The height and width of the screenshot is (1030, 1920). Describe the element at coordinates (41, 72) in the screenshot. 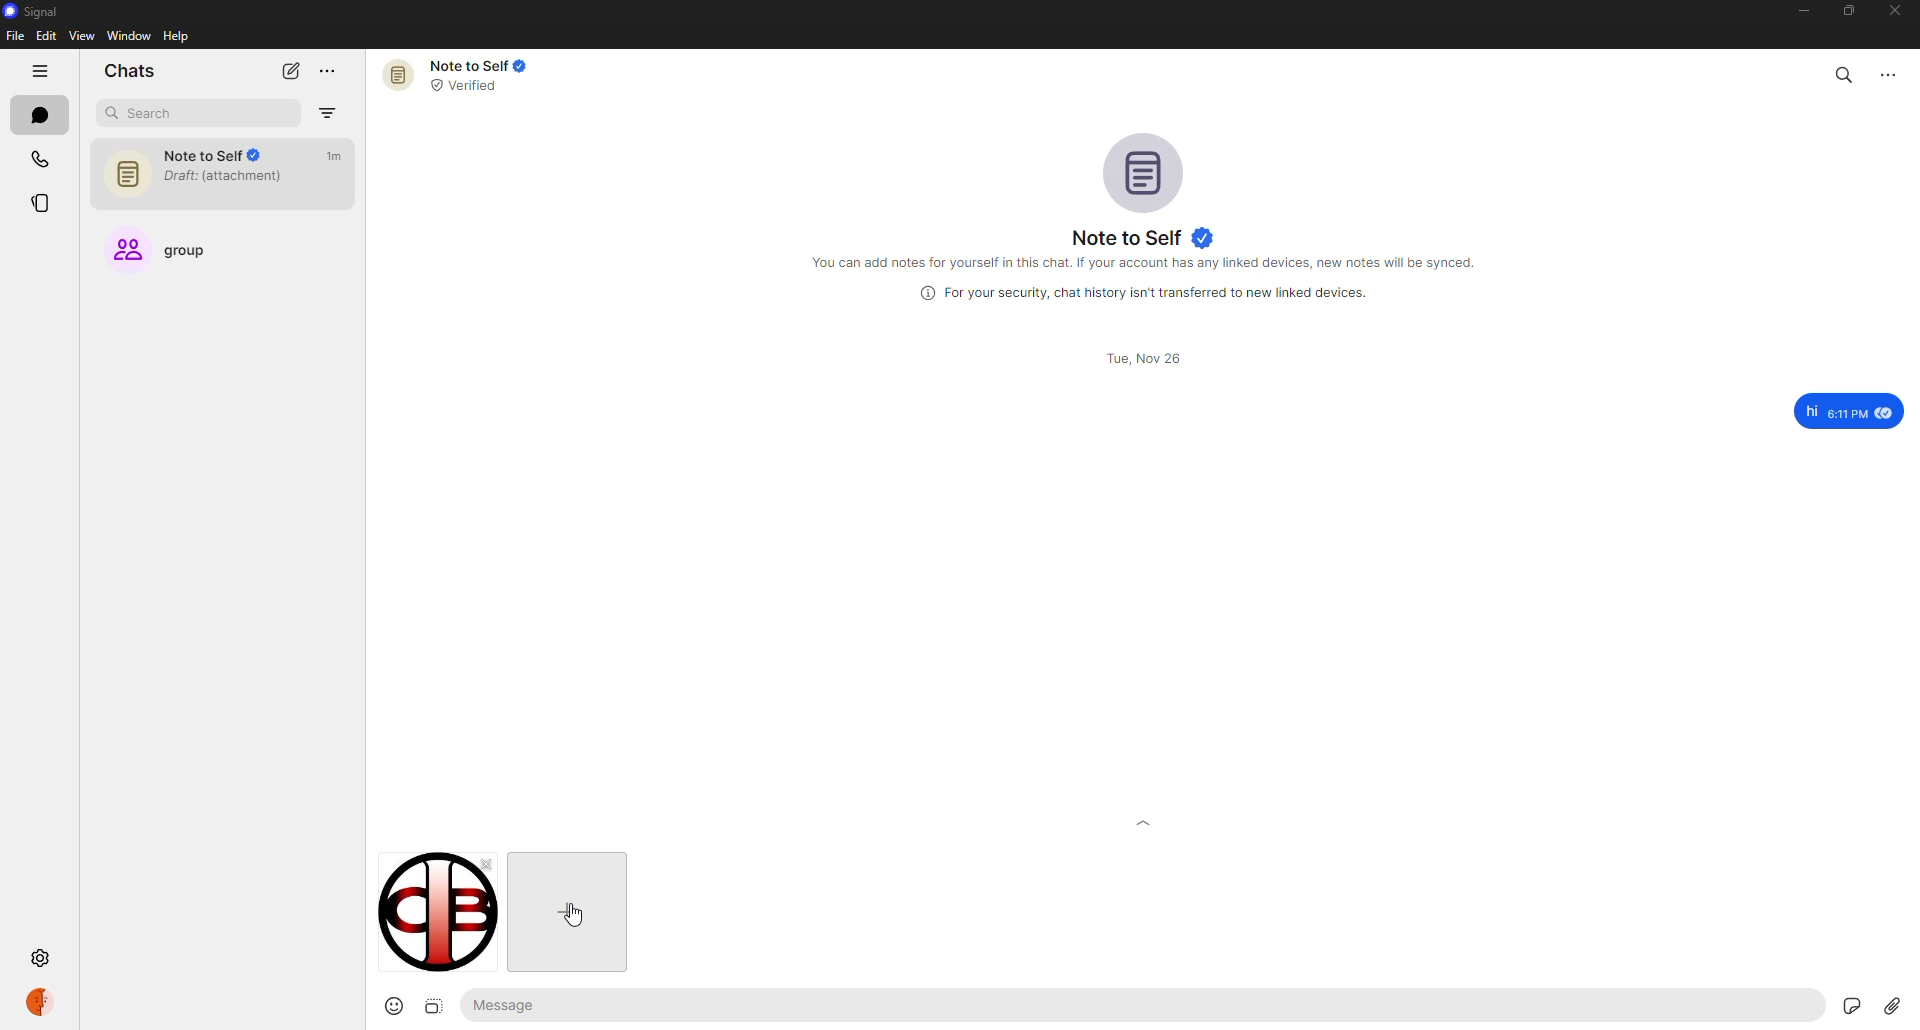

I see `hide tabs` at that location.